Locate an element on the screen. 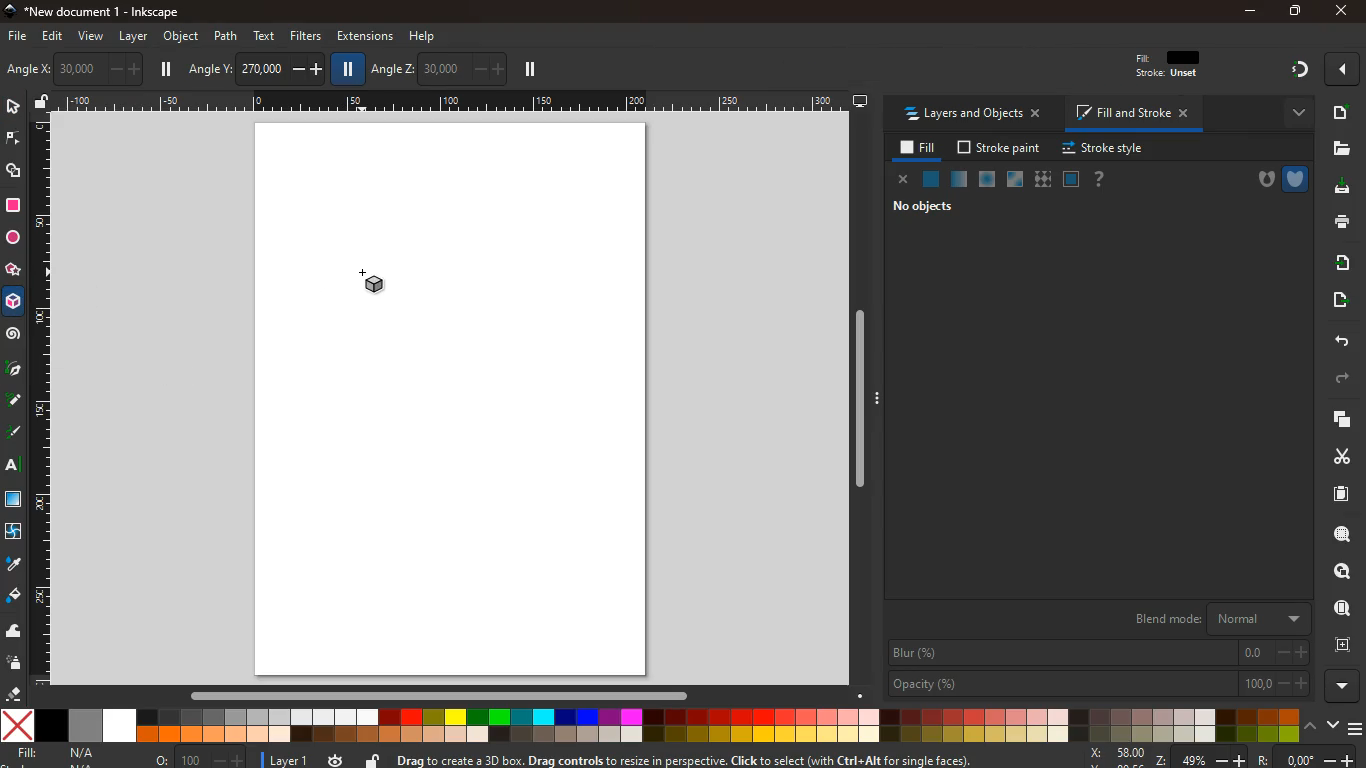 This screenshot has height=768, width=1366. Expand is located at coordinates (879, 397).